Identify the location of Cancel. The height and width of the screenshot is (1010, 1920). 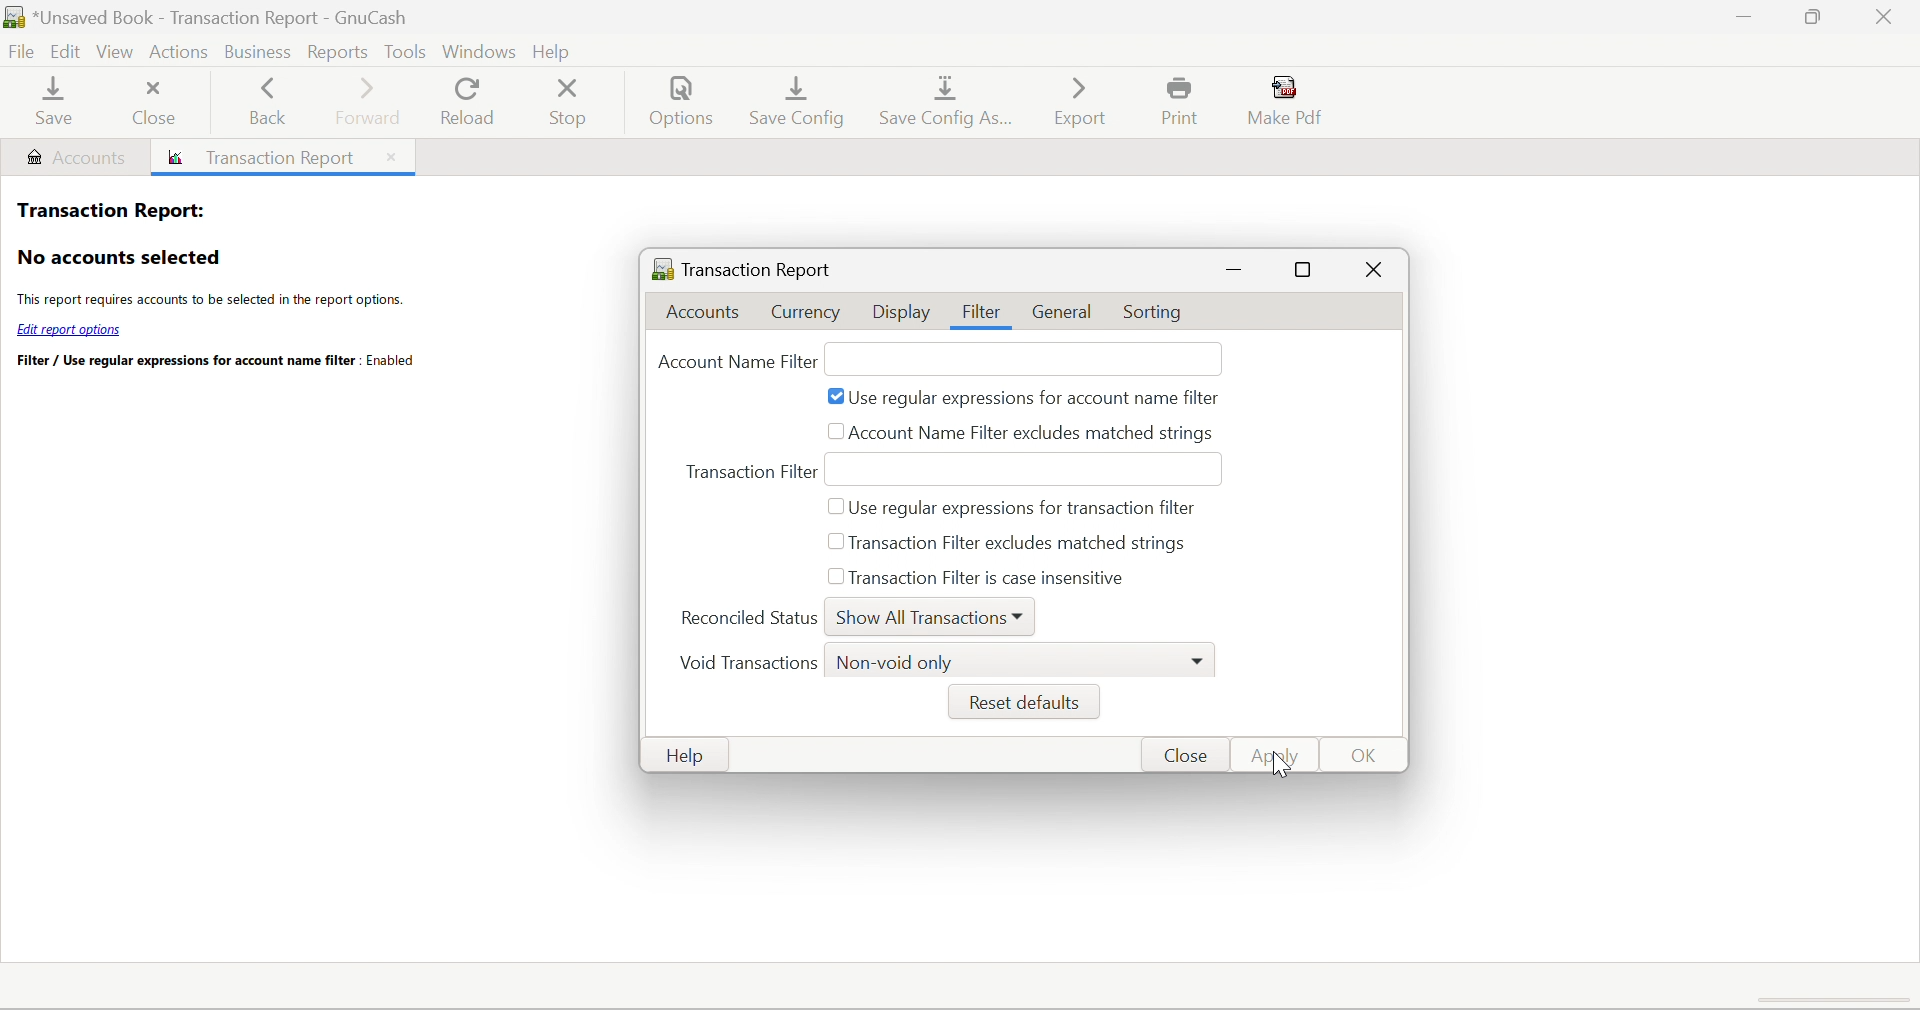
(1183, 756).